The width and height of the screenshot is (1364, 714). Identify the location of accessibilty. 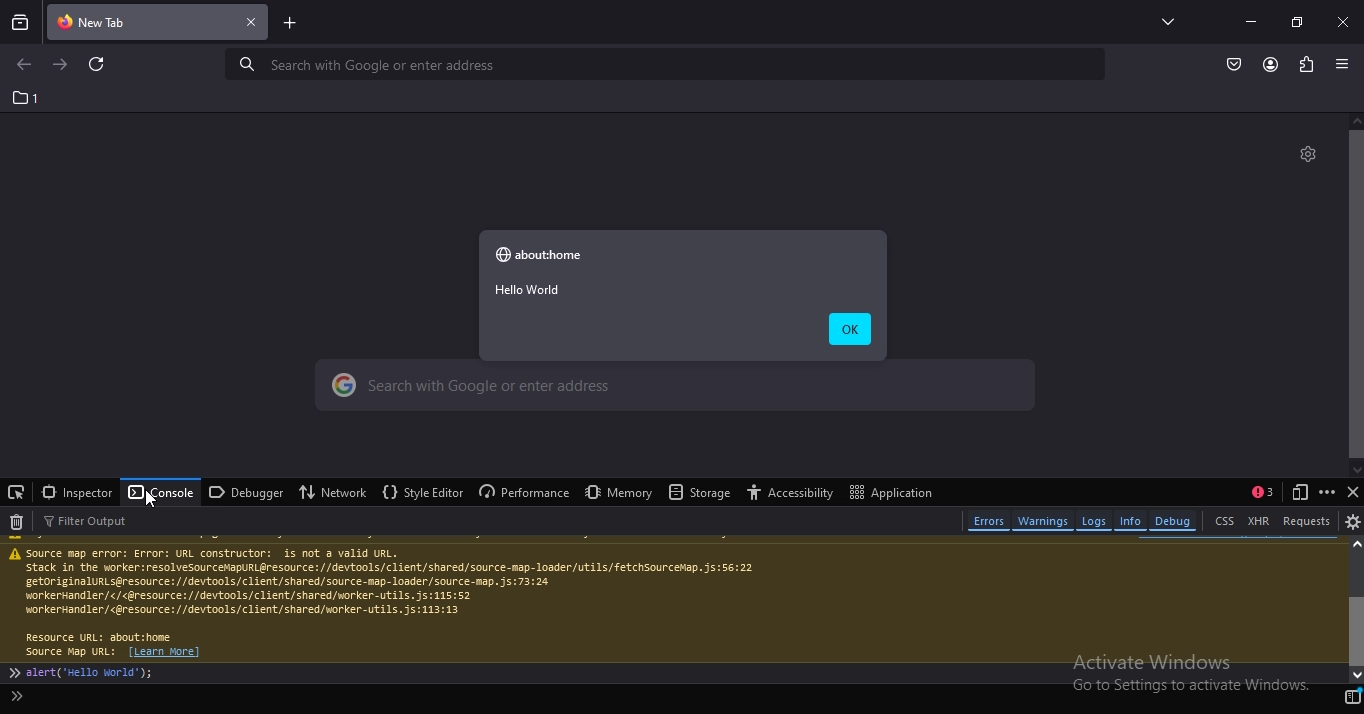
(793, 491).